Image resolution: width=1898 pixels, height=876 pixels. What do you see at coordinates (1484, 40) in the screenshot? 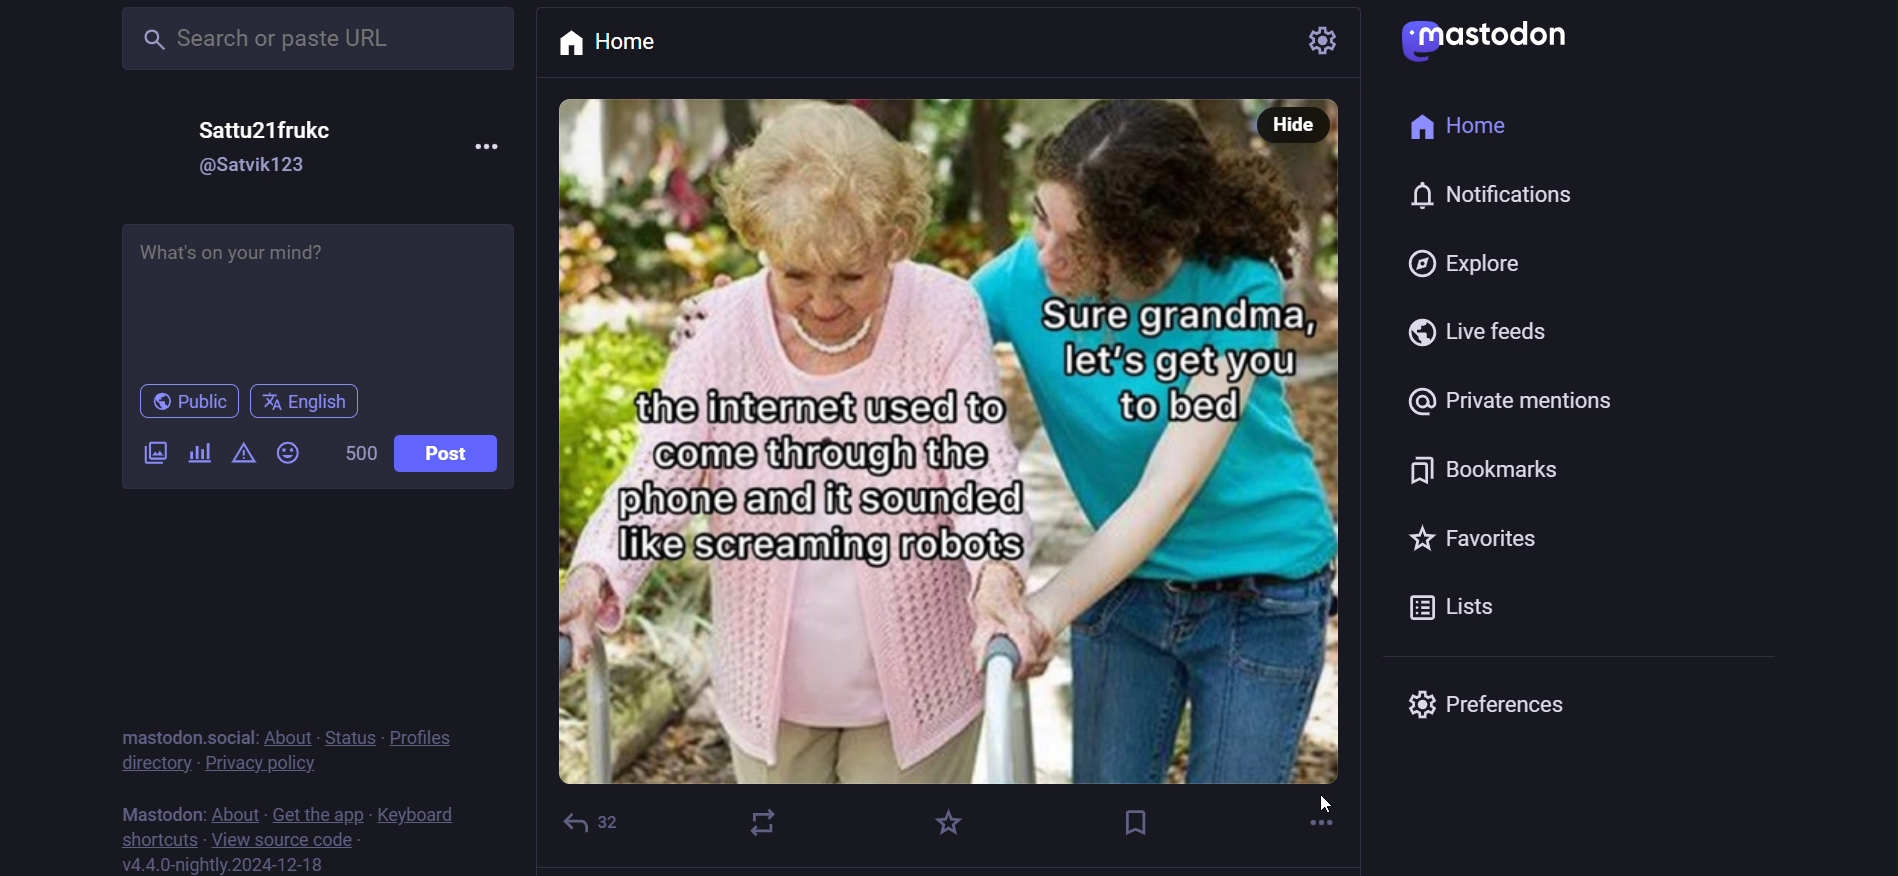
I see `logo` at bounding box center [1484, 40].